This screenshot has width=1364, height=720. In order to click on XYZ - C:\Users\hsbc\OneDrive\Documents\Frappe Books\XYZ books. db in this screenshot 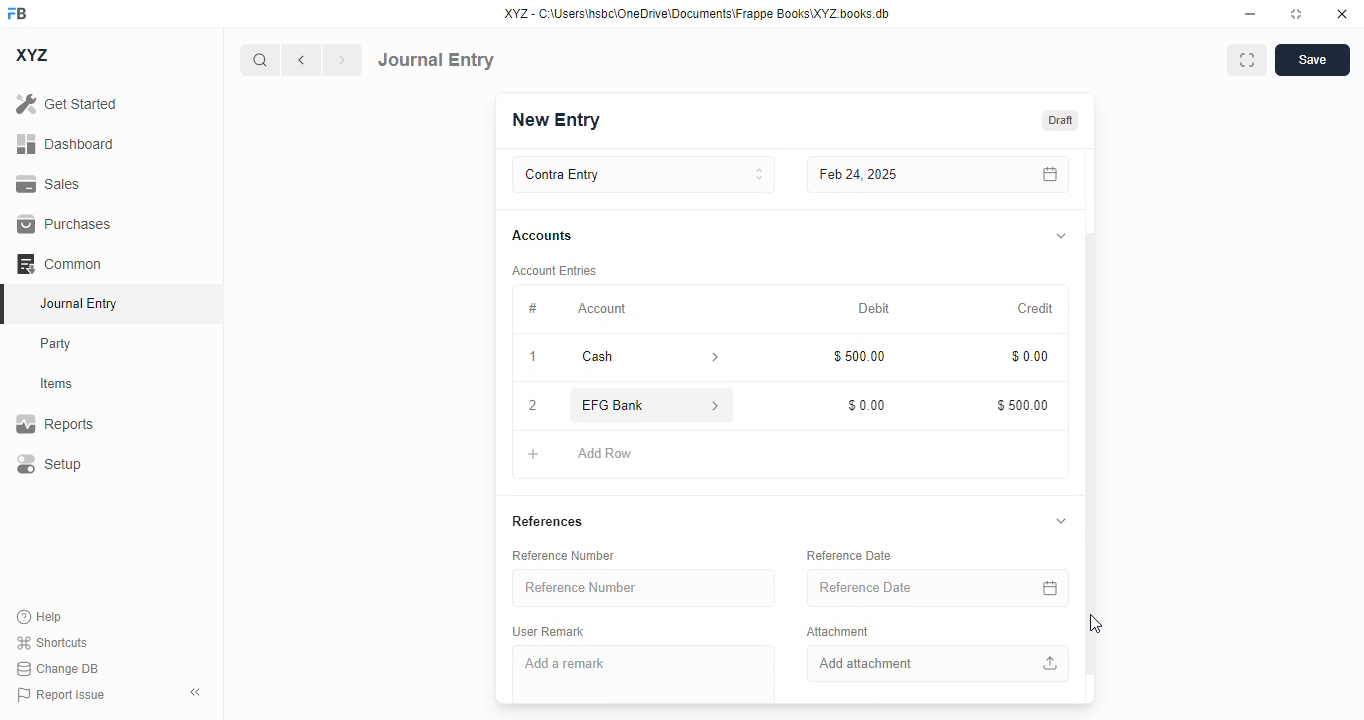, I will do `click(697, 14)`.